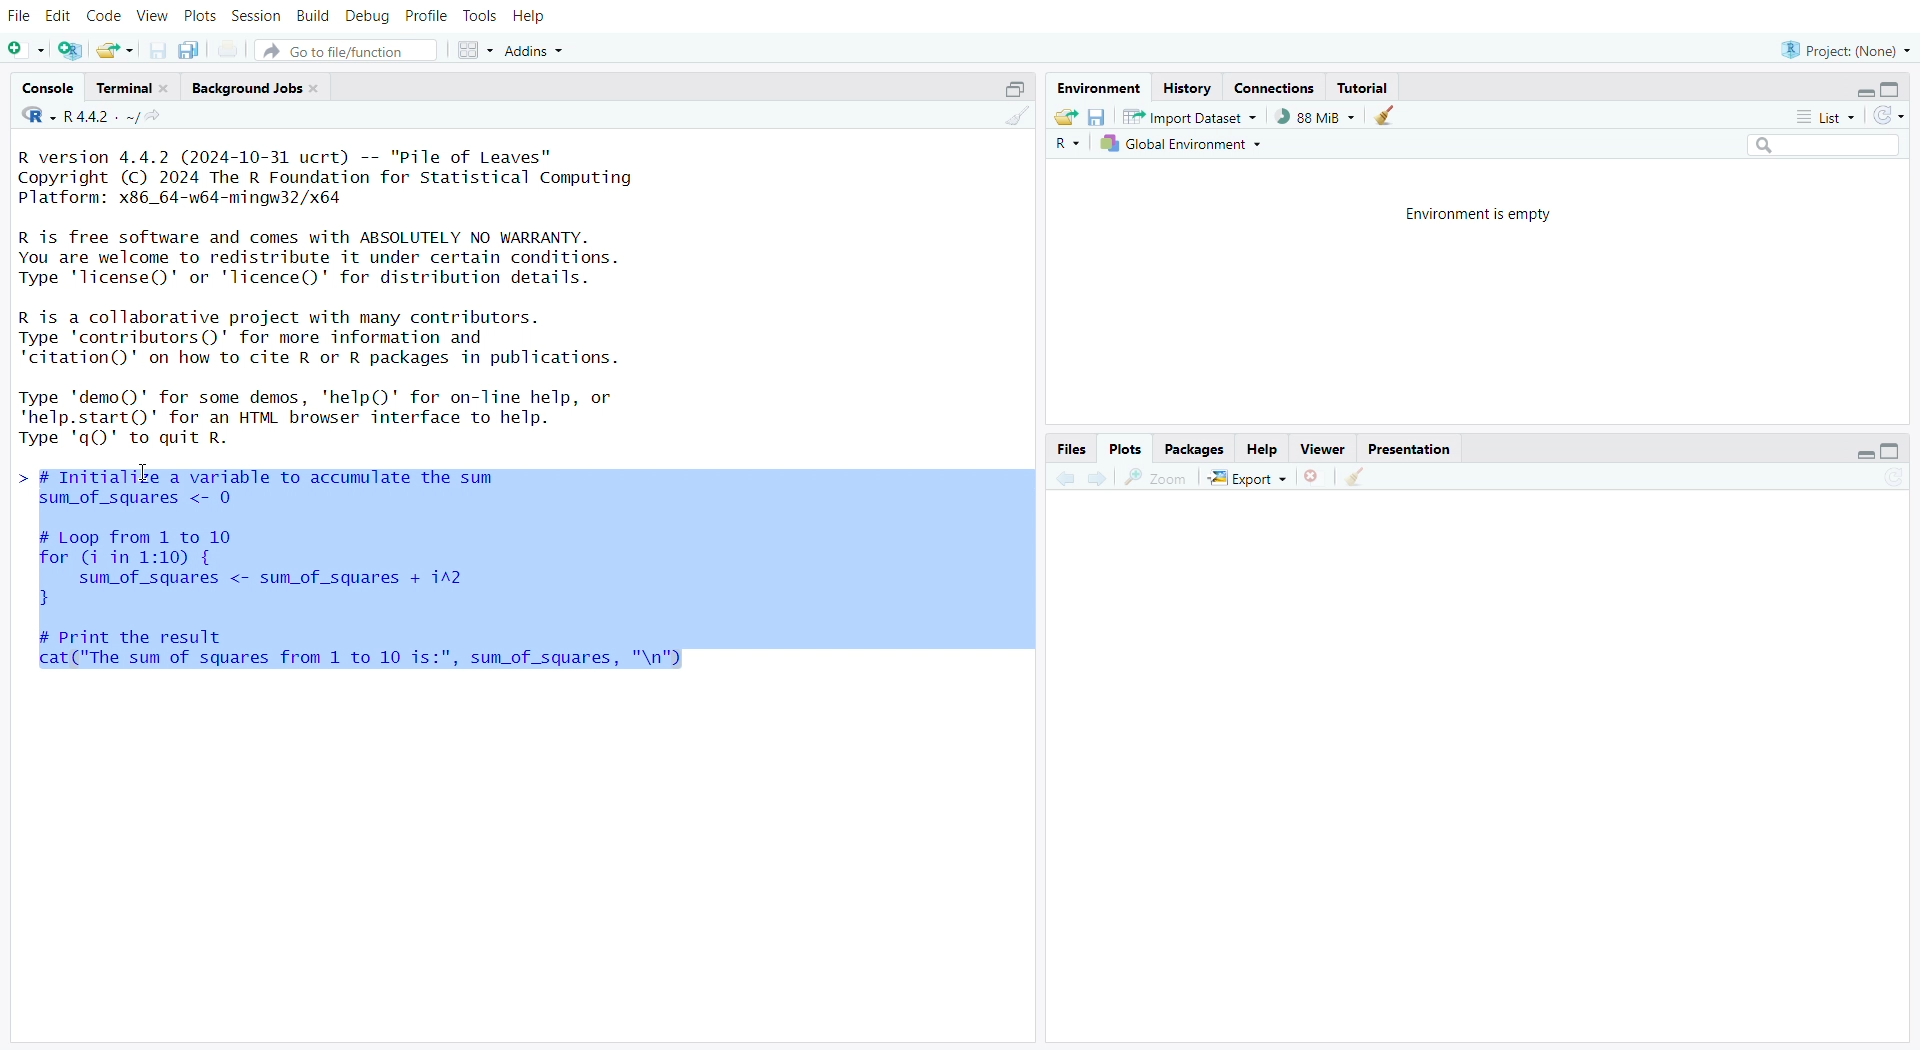 The height and width of the screenshot is (1050, 1920). Describe the element at coordinates (23, 16) in the screenshot. I see `file` at that location.